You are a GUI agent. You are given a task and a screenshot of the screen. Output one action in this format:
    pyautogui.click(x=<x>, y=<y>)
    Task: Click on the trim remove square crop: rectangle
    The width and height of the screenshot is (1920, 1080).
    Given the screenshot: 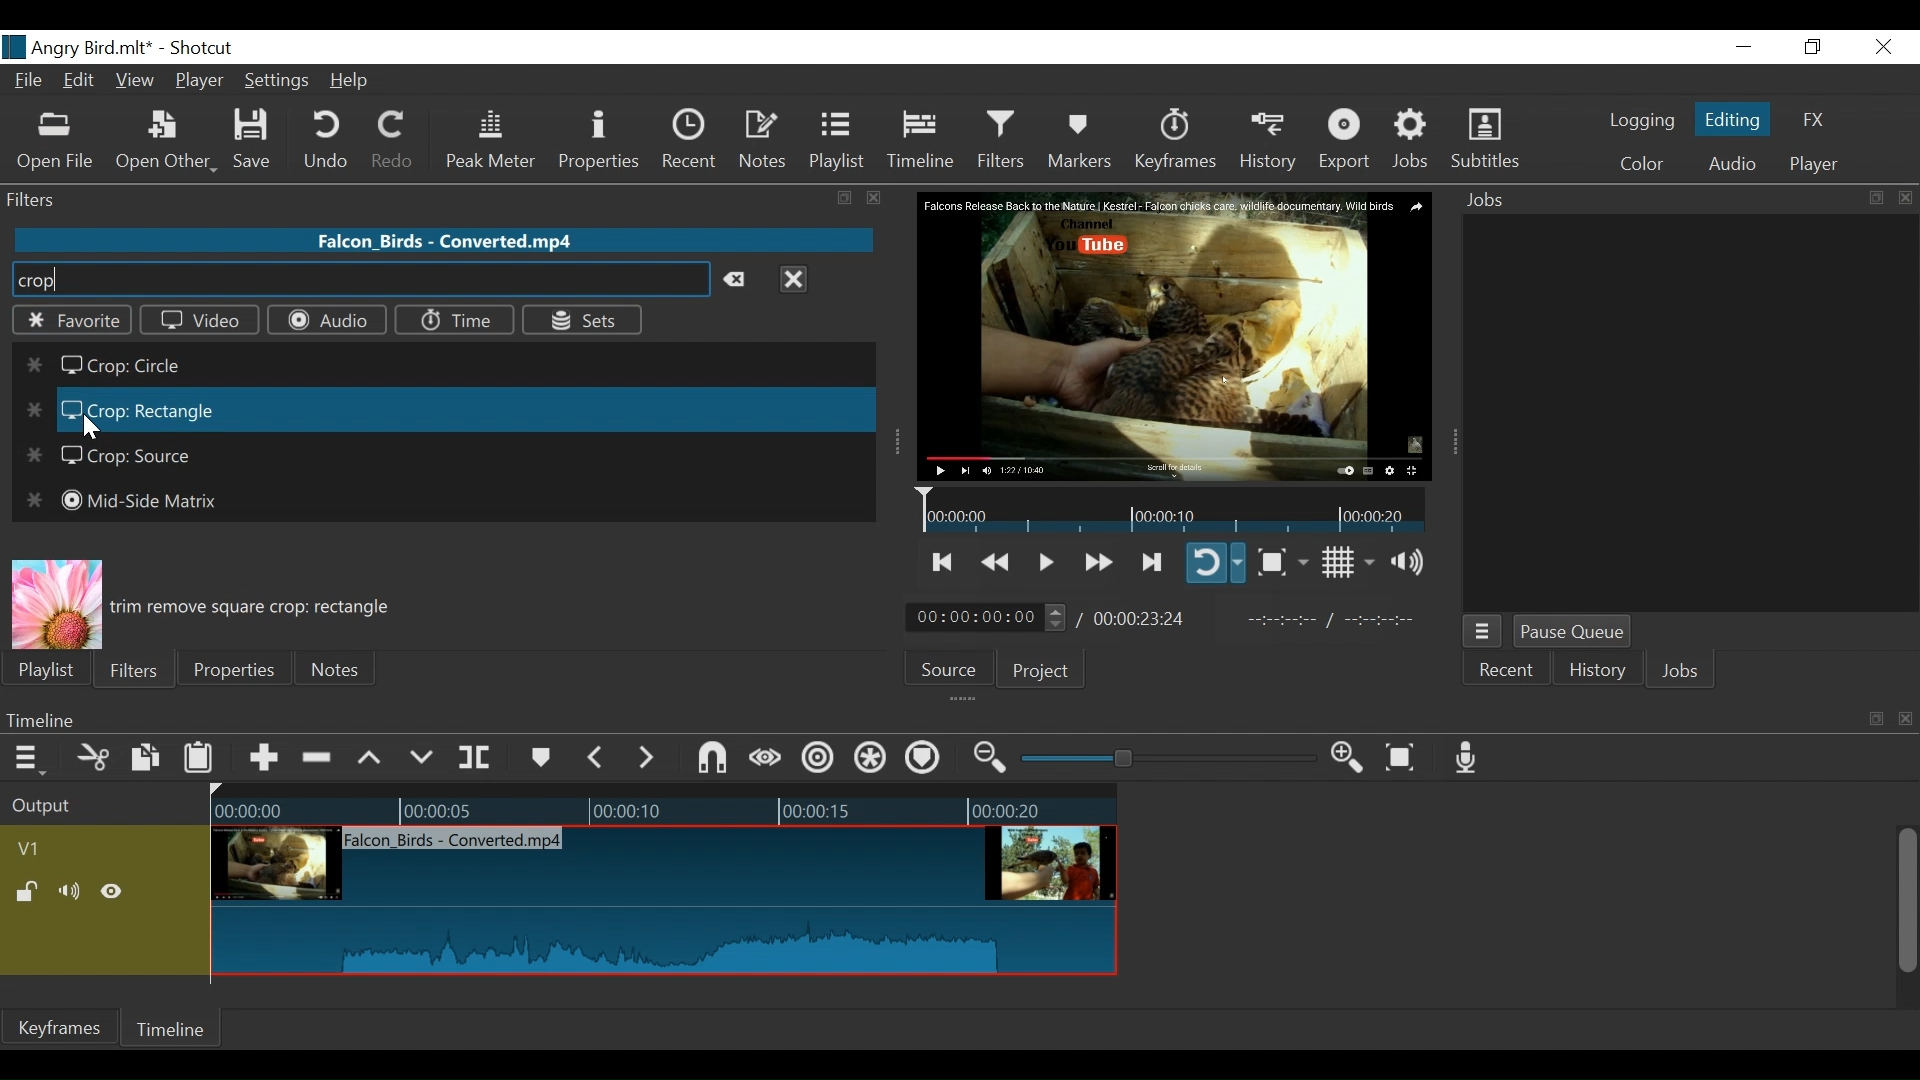 What is the action you would take?
    pyautogui.click(x=257, y=607)
    